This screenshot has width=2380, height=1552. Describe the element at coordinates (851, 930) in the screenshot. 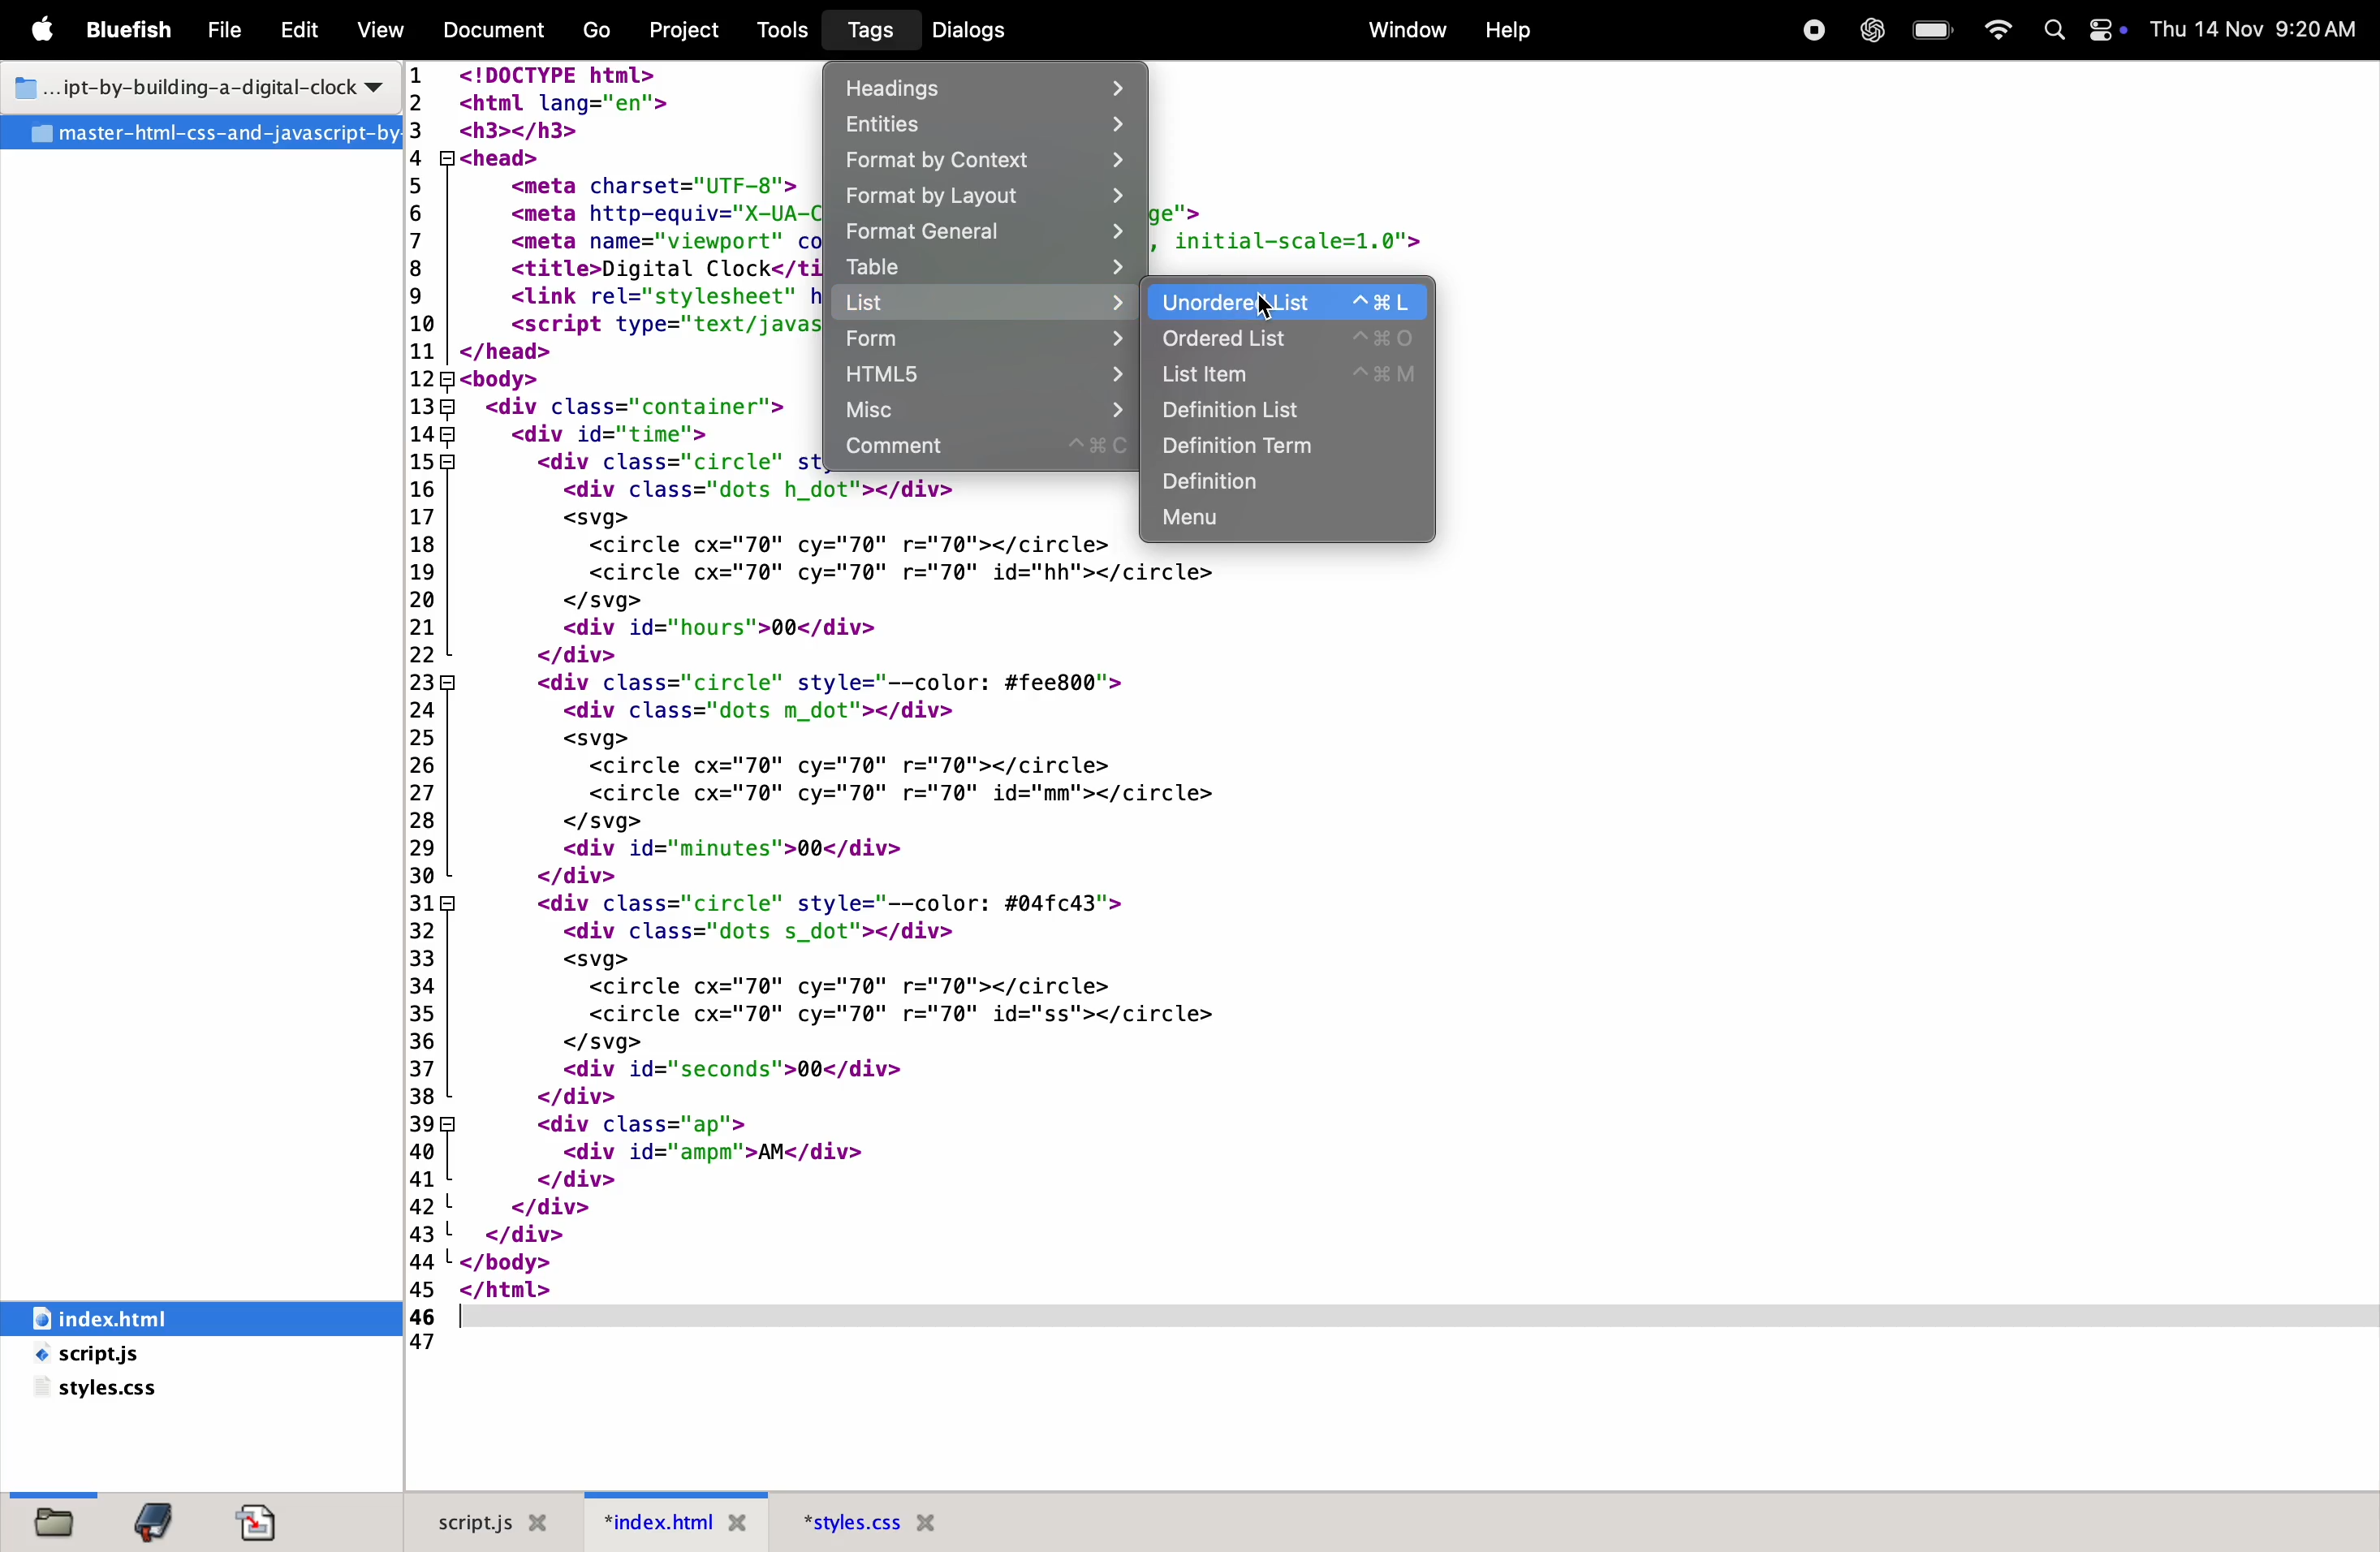

I see `code block` at that location.